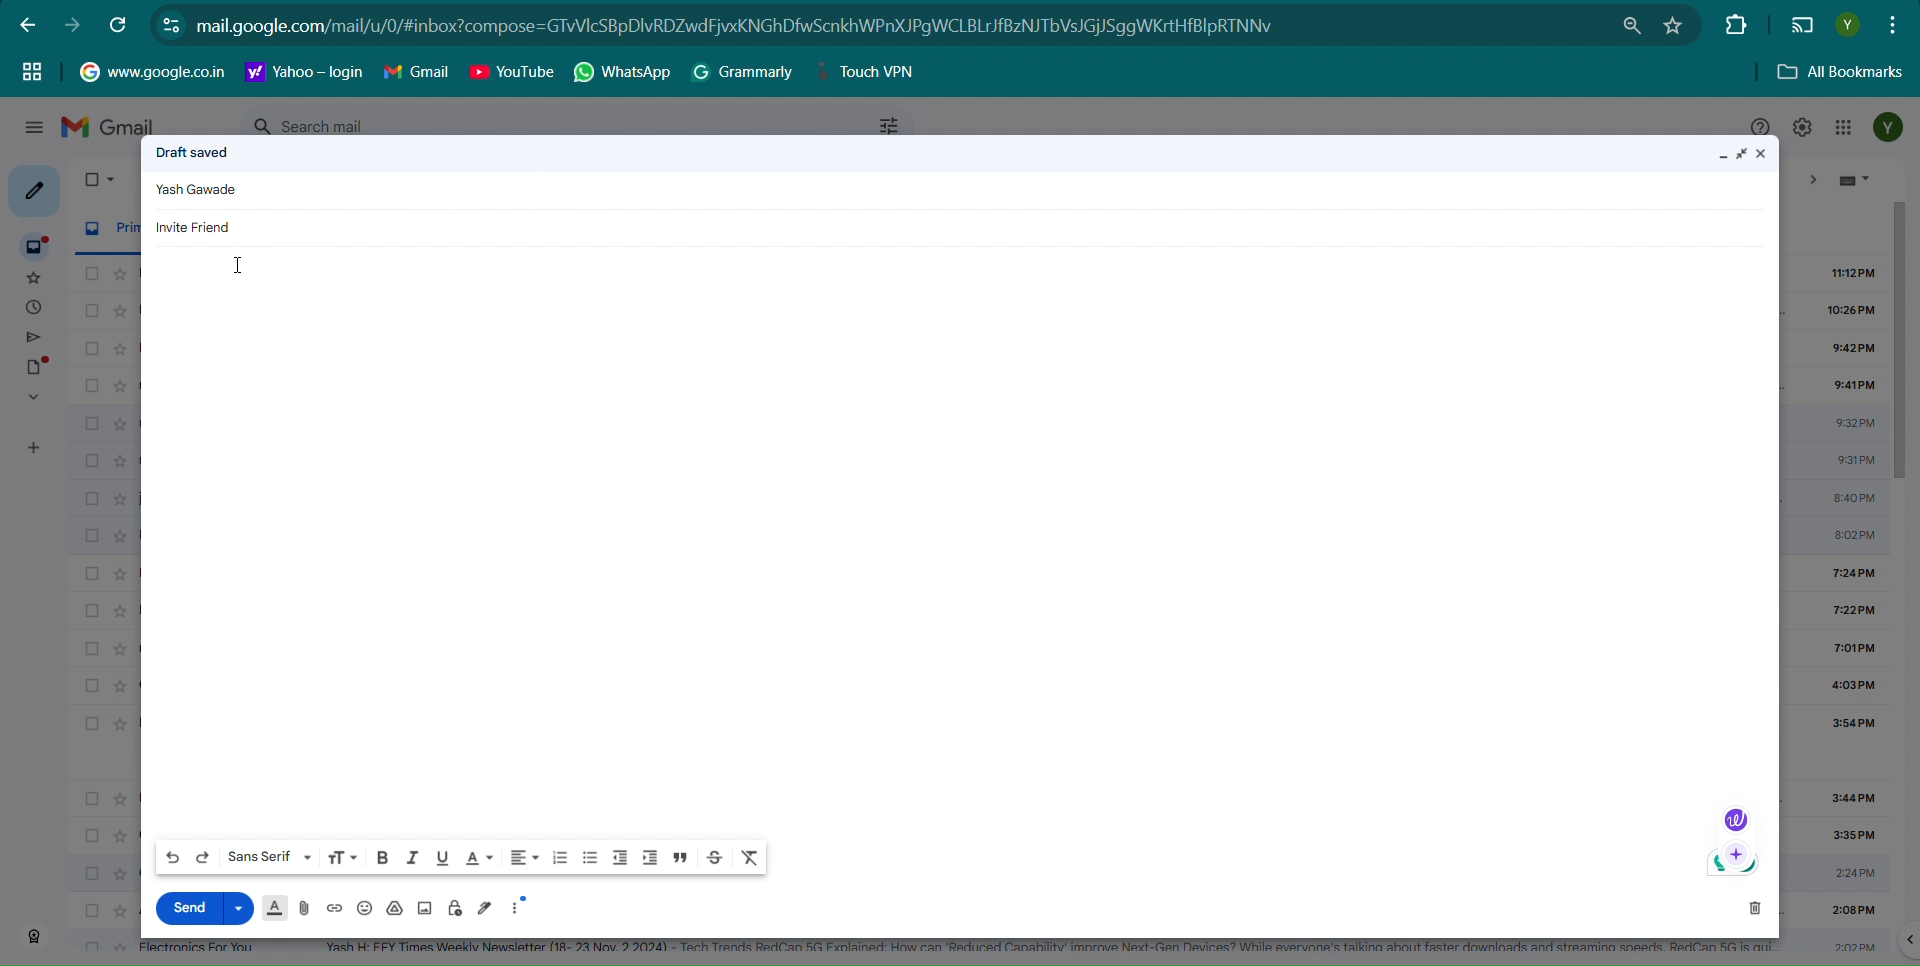  I want to click on Undo, so click(173, 858).